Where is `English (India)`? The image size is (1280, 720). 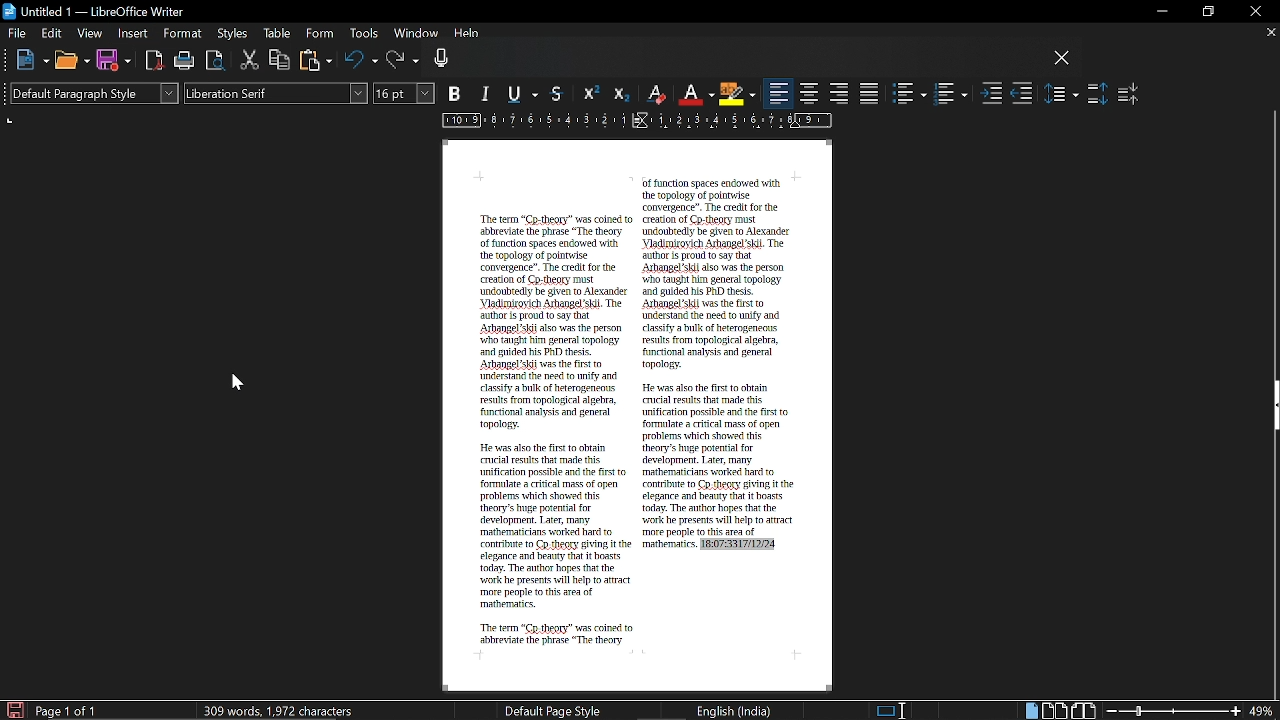 English (India) is located at coordinates (735, 710).